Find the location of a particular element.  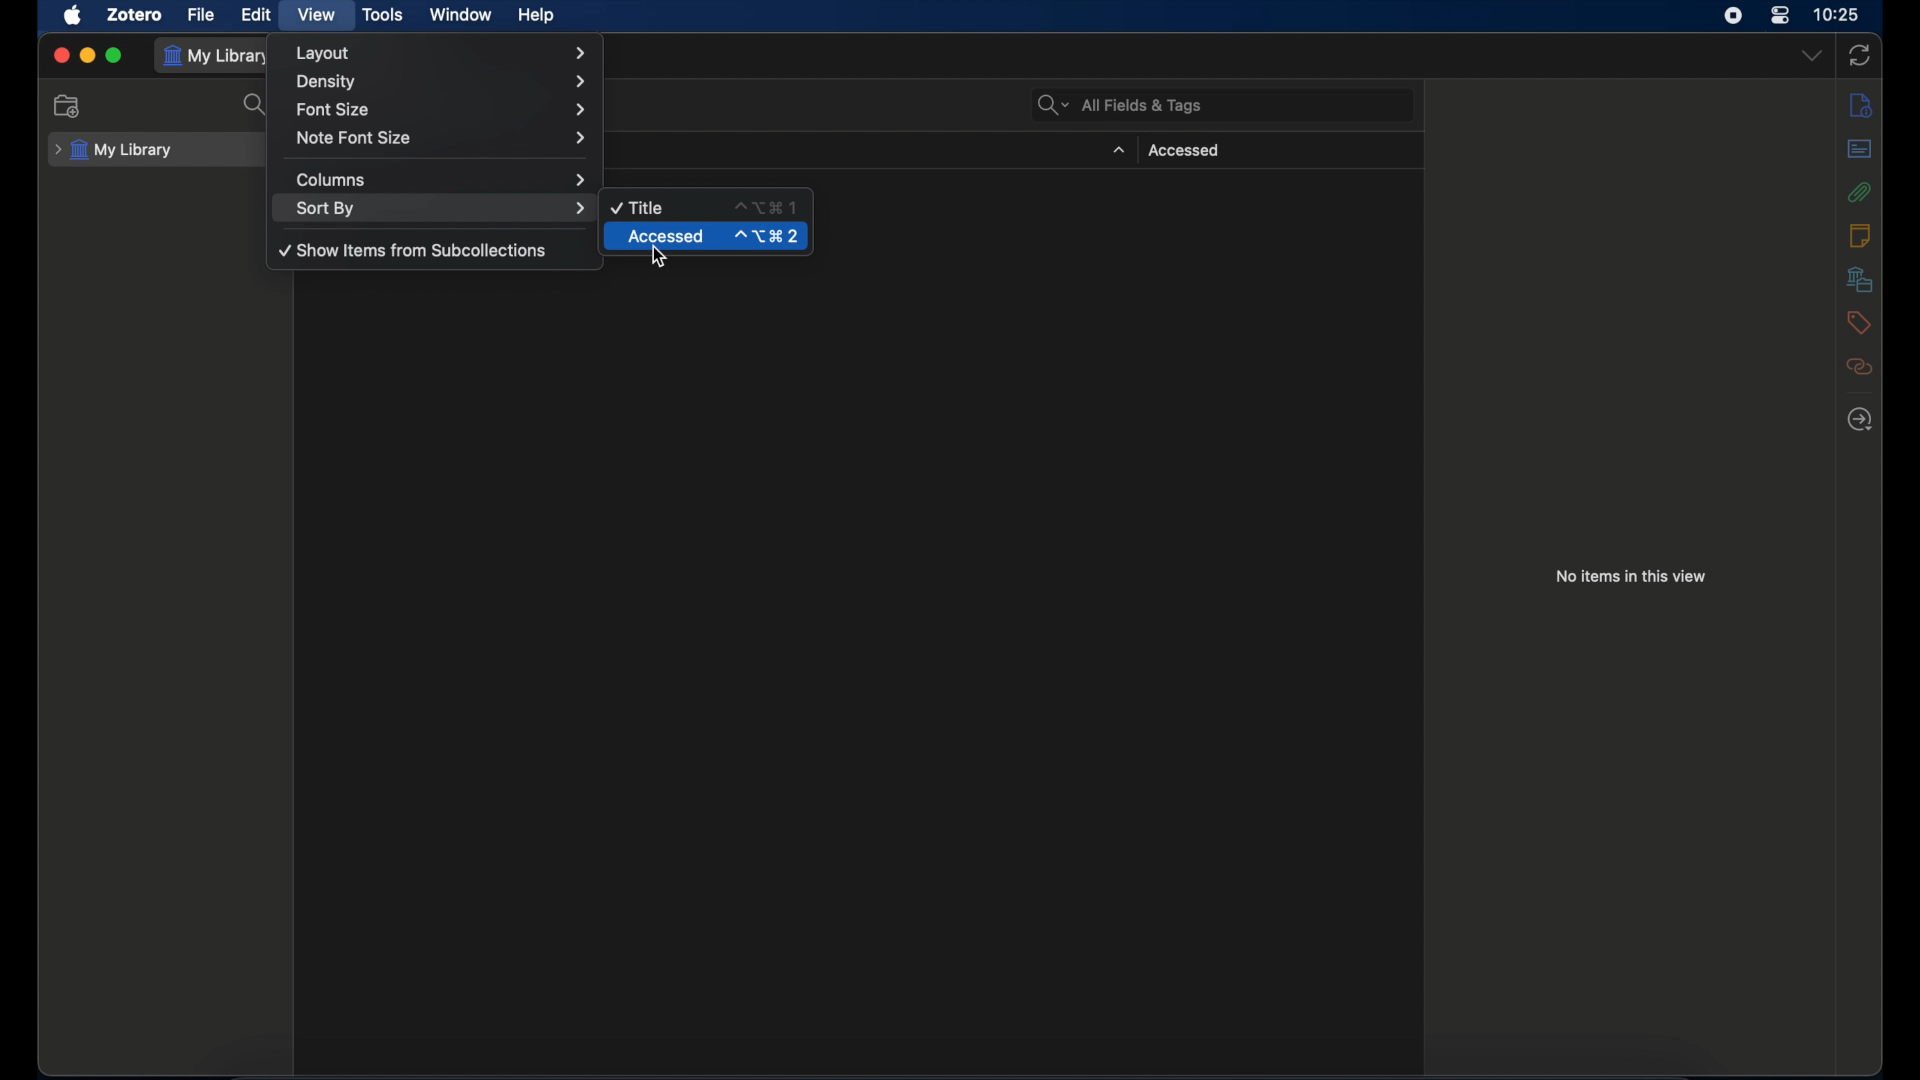

show items from subcollections is located at coordinates (413, 251).